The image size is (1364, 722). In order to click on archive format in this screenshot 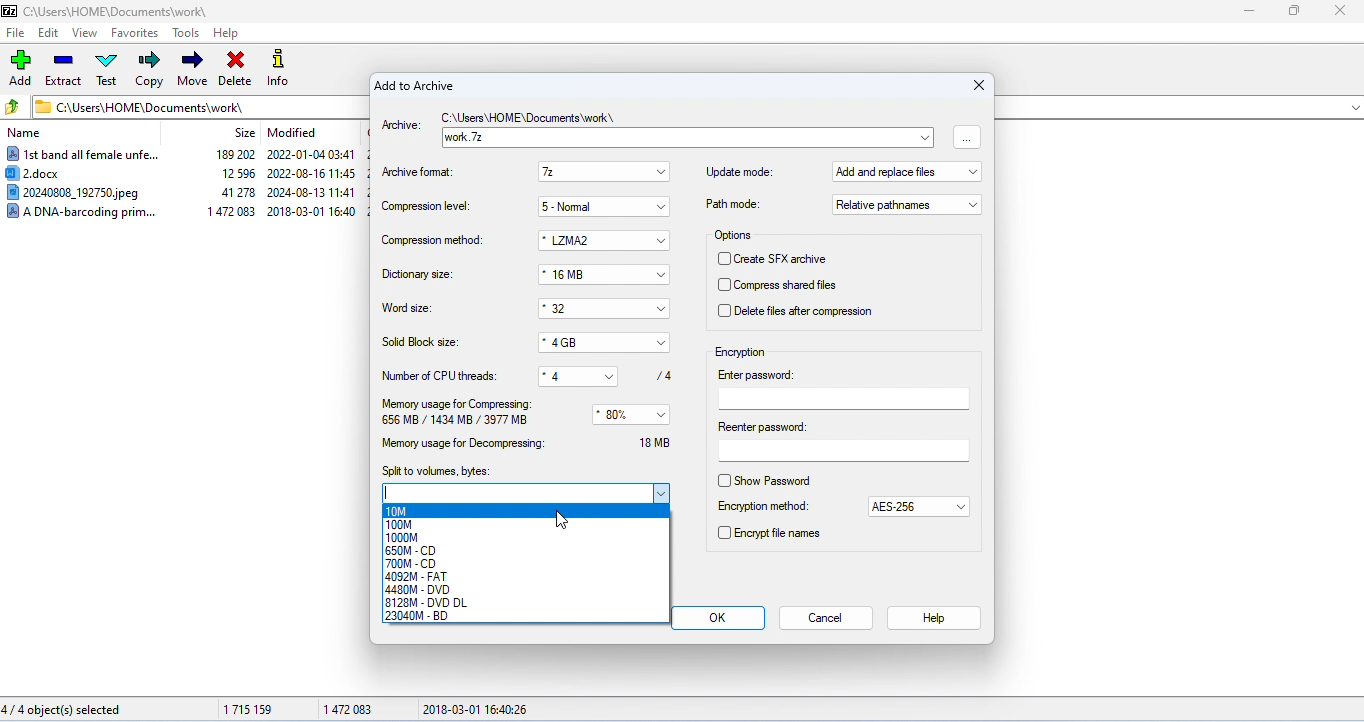, I will do `click(422, 173)`.